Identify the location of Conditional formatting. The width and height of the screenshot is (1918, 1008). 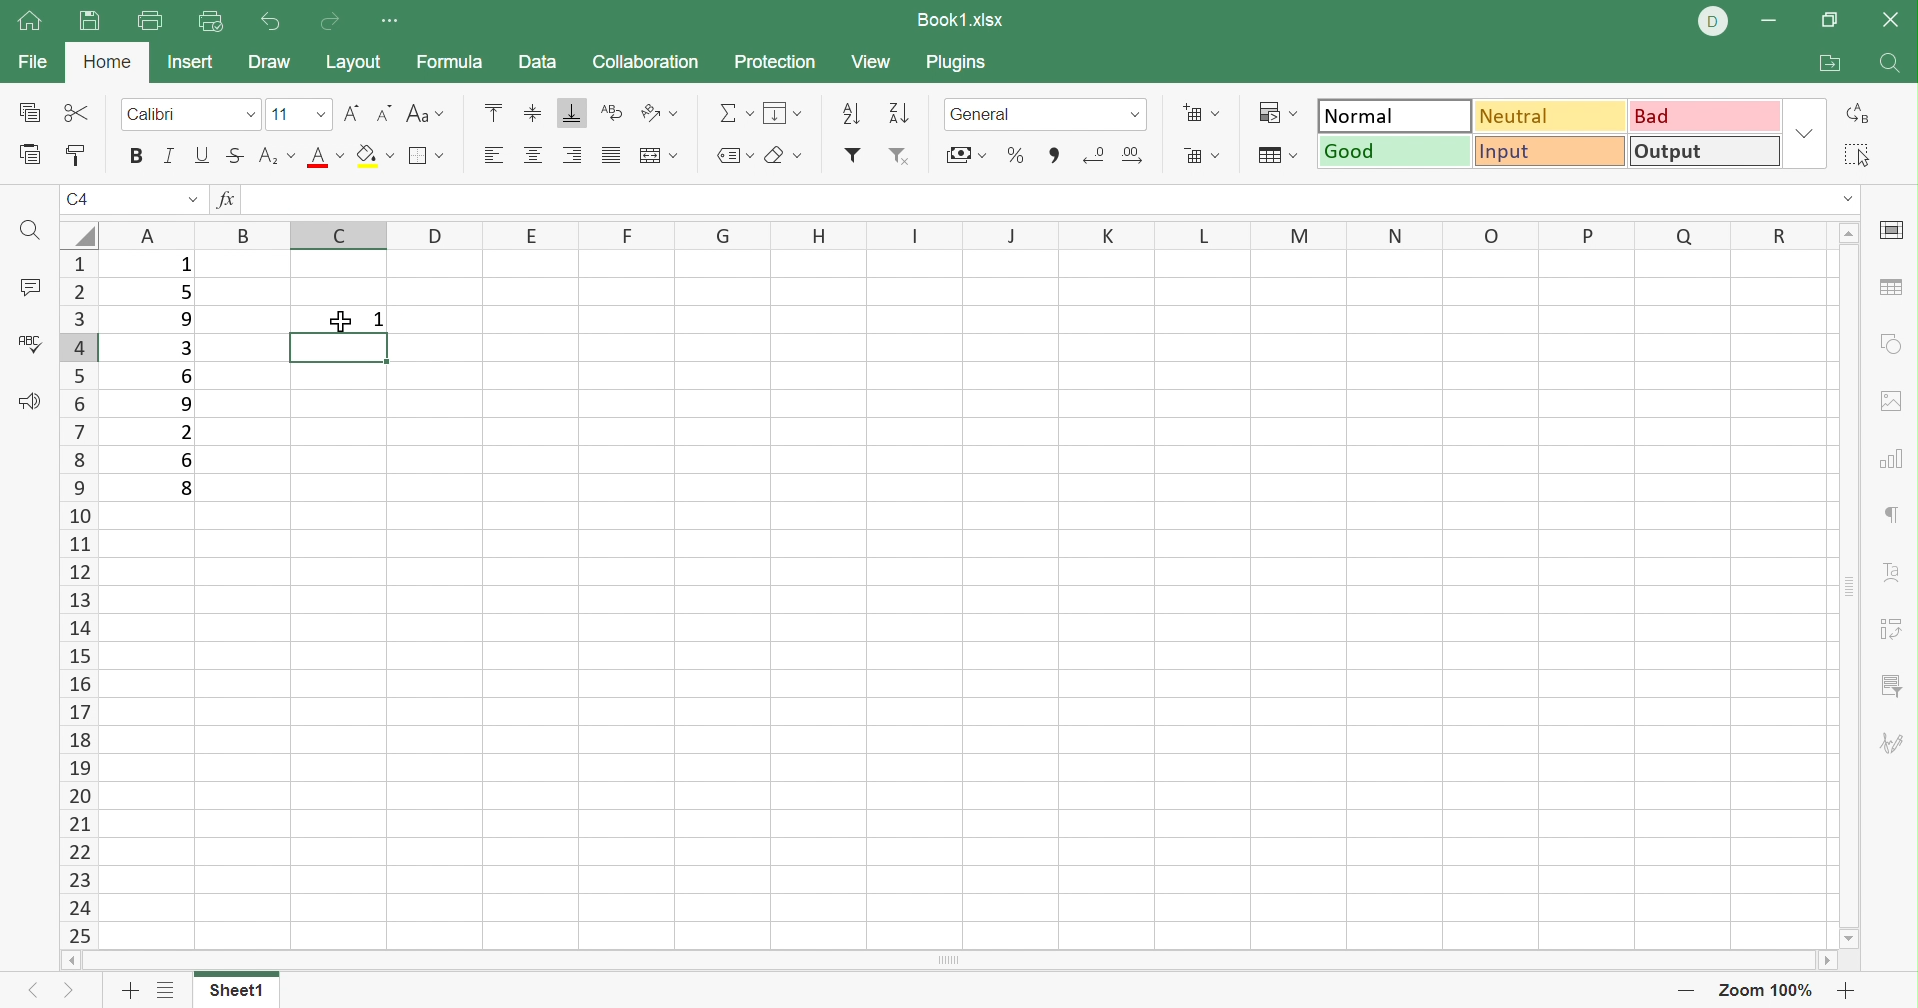
(1273, 113).